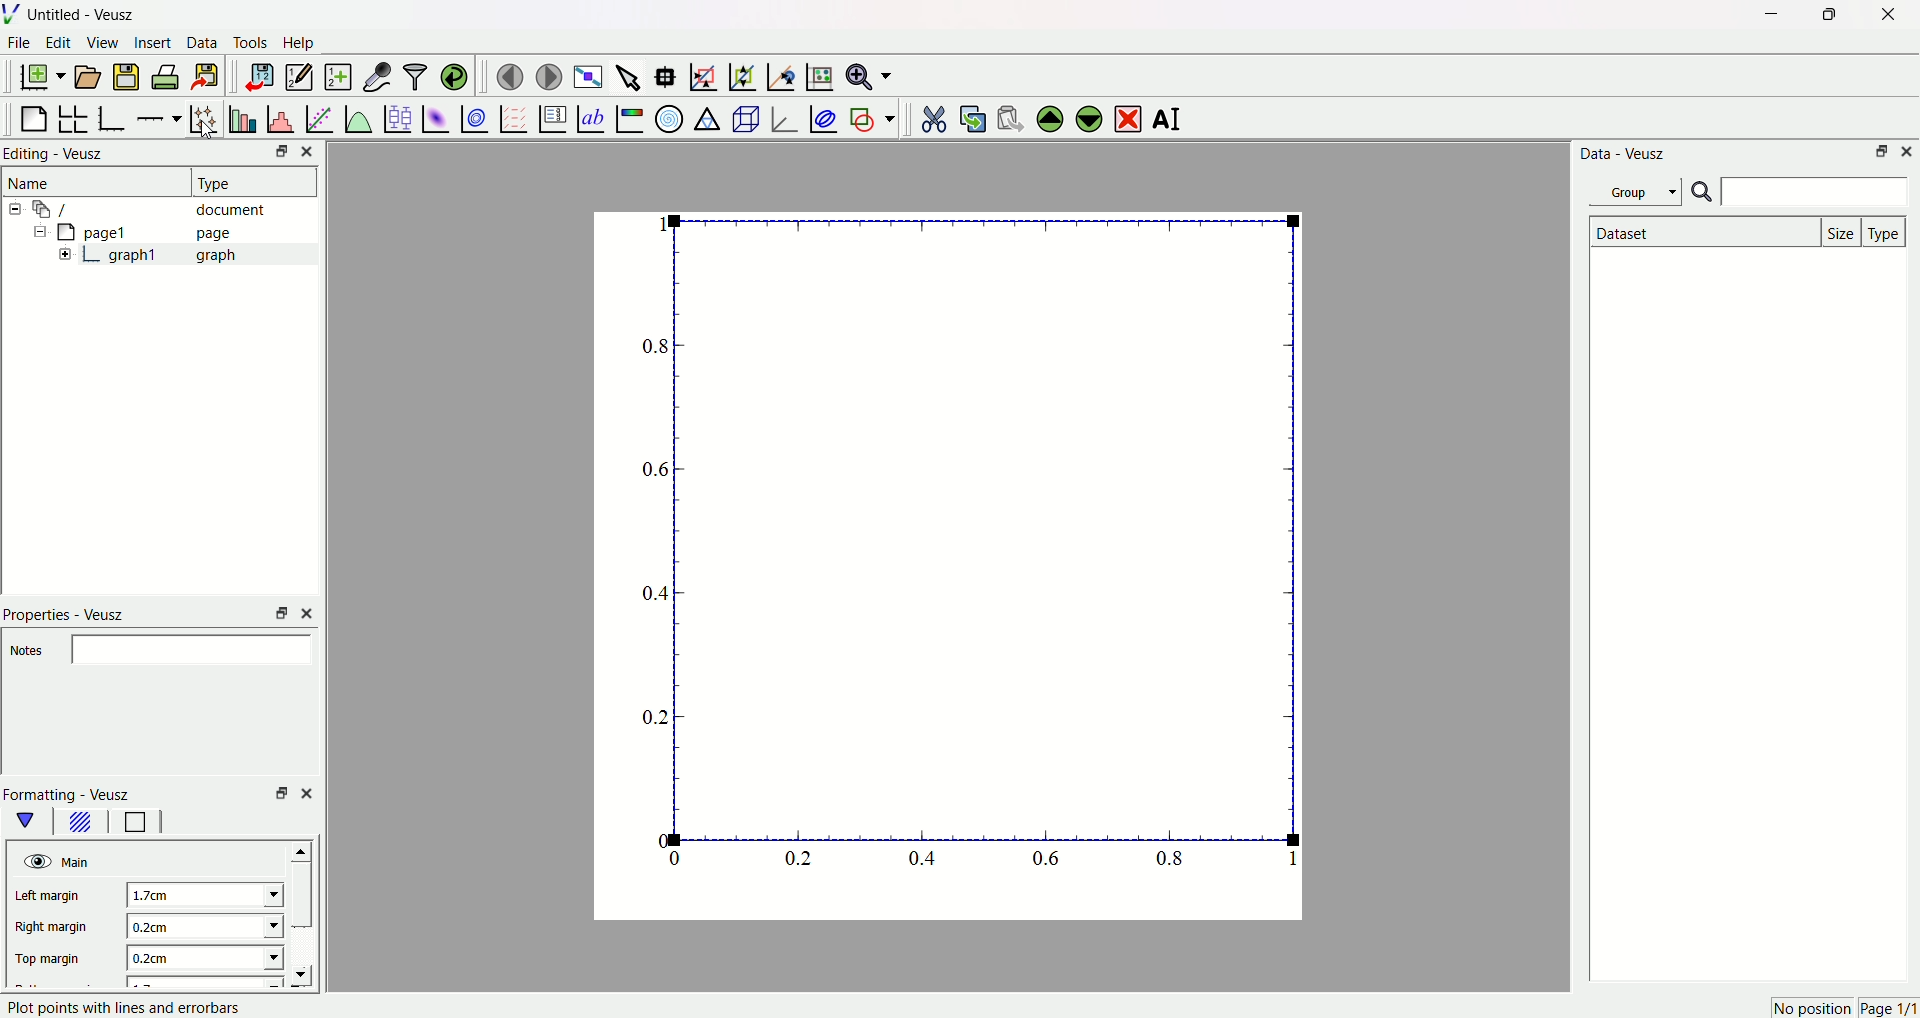  Describe the element at coordinates (357, 118) in the screenshot. I see `plot a function` at that location.